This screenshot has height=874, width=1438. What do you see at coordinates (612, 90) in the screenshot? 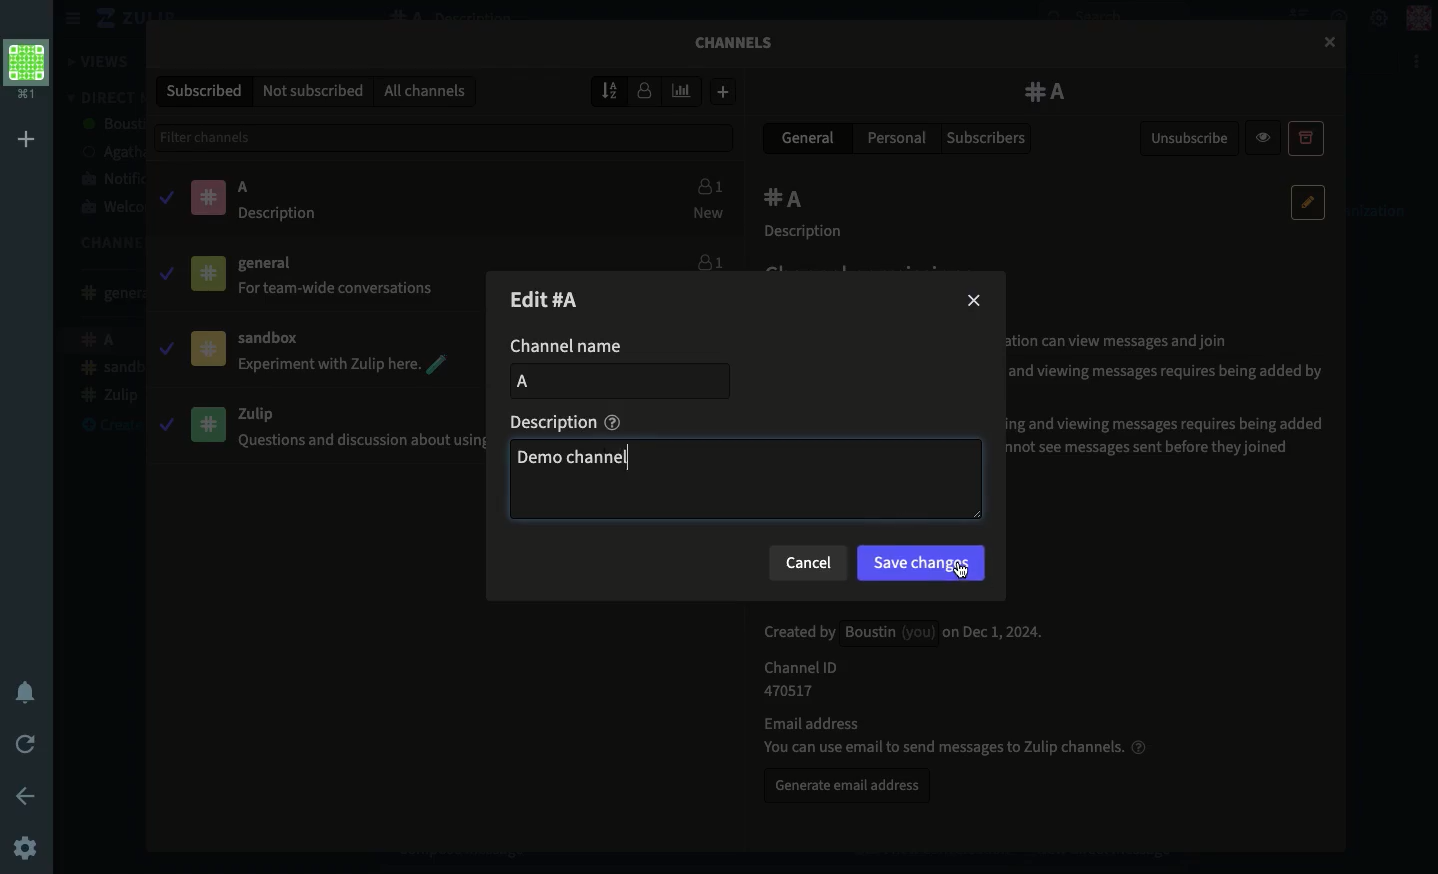
I see `Sort by name` at bounding box center [612, 90].